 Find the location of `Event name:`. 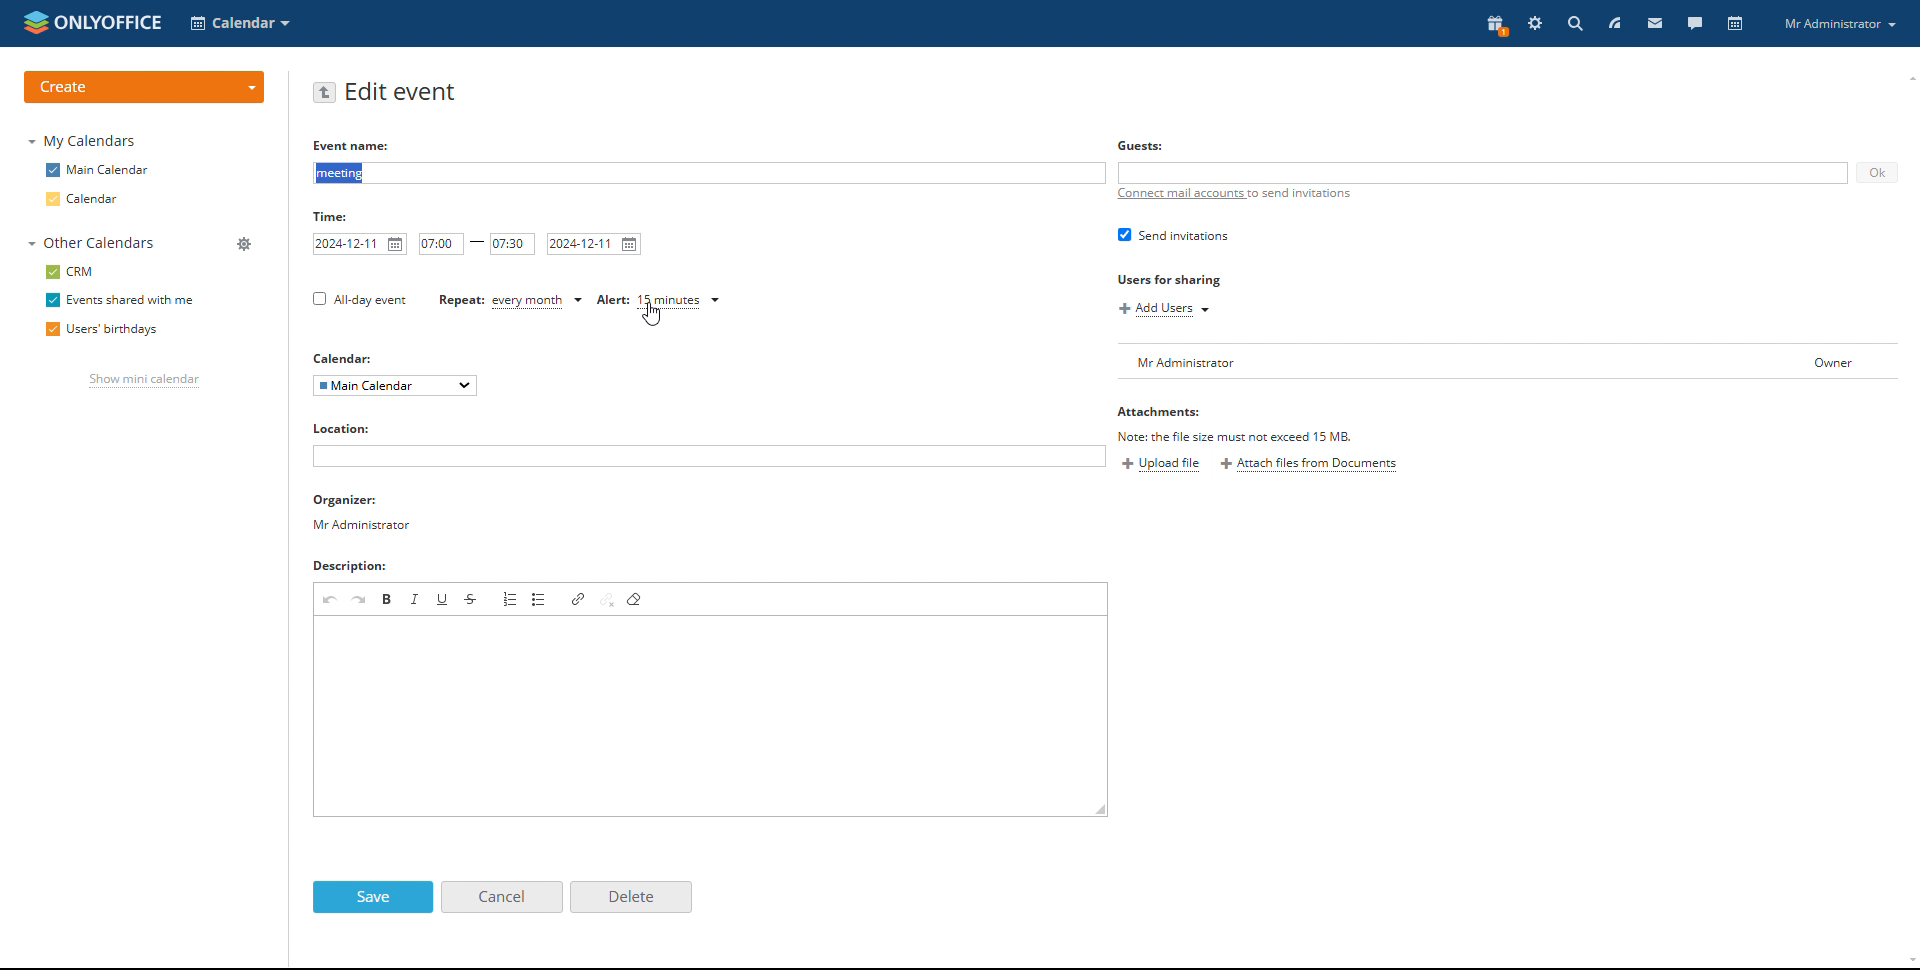

Event name: is located at coordinates (346, 146).